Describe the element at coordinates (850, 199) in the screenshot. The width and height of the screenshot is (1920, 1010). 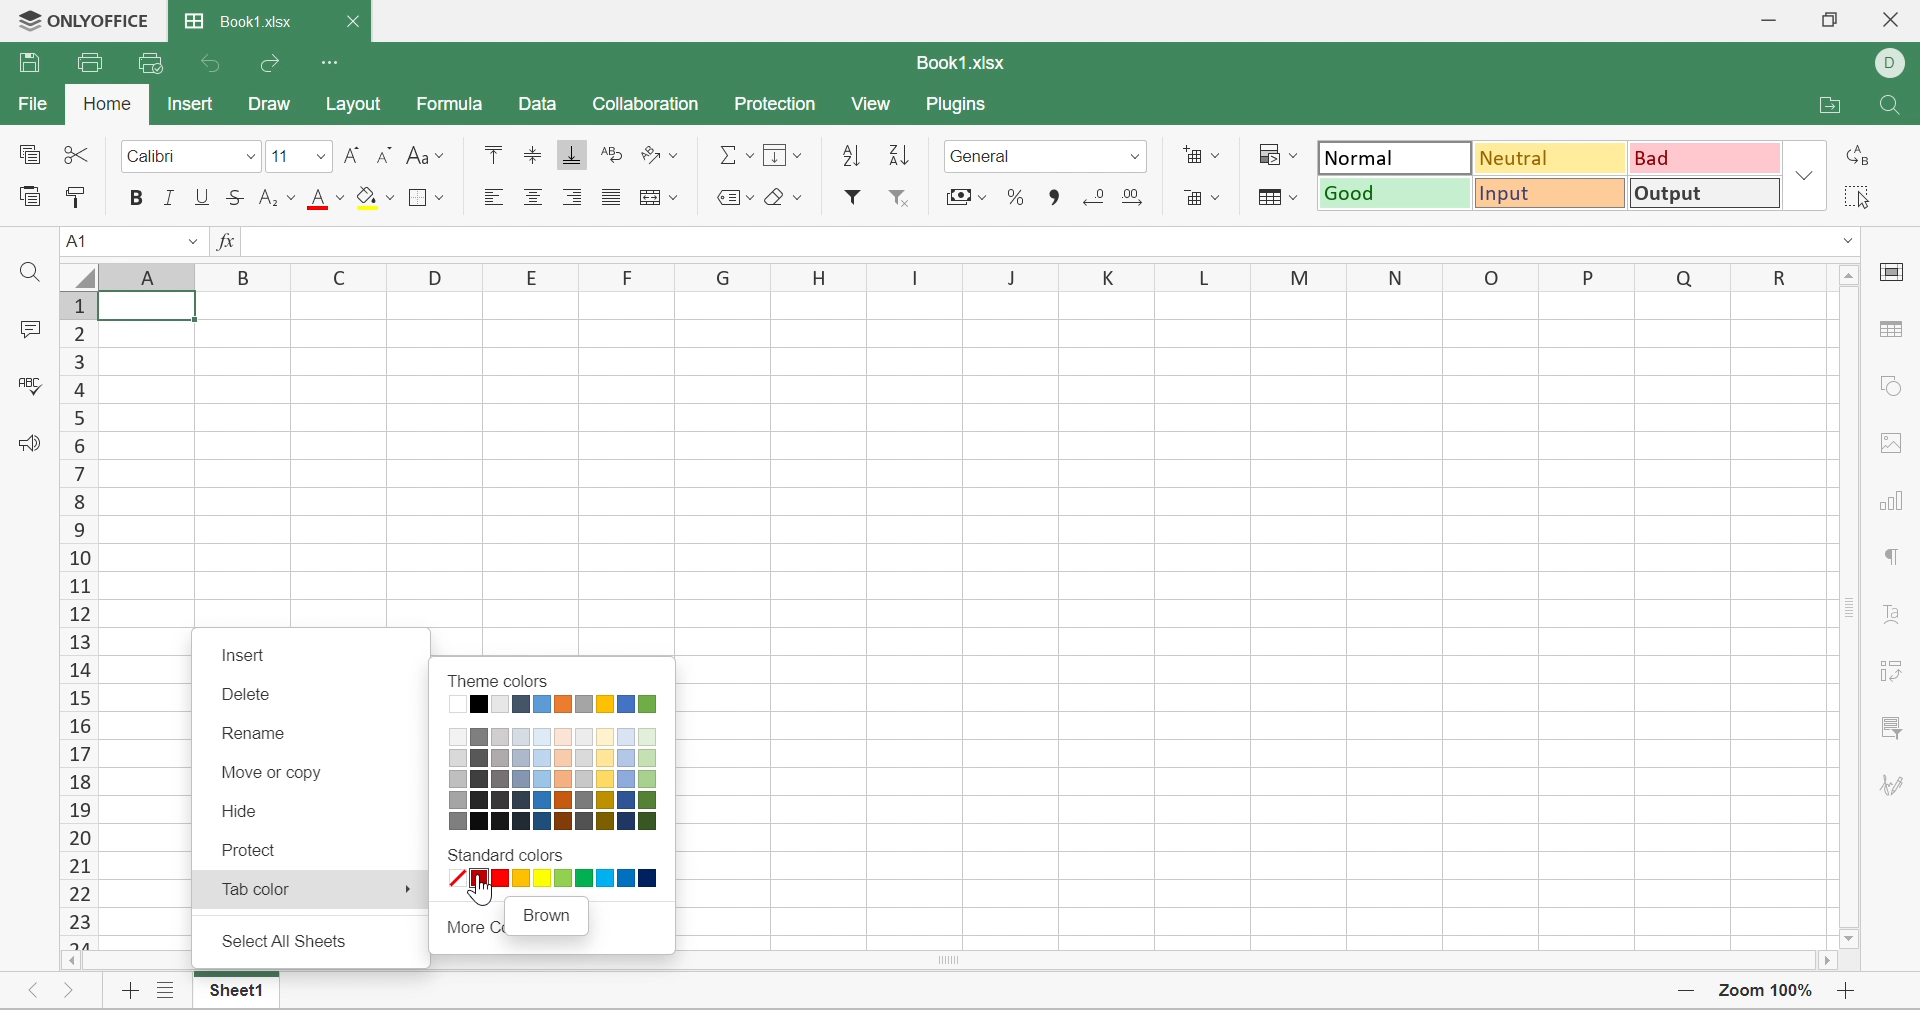
I see `filter` at that location.